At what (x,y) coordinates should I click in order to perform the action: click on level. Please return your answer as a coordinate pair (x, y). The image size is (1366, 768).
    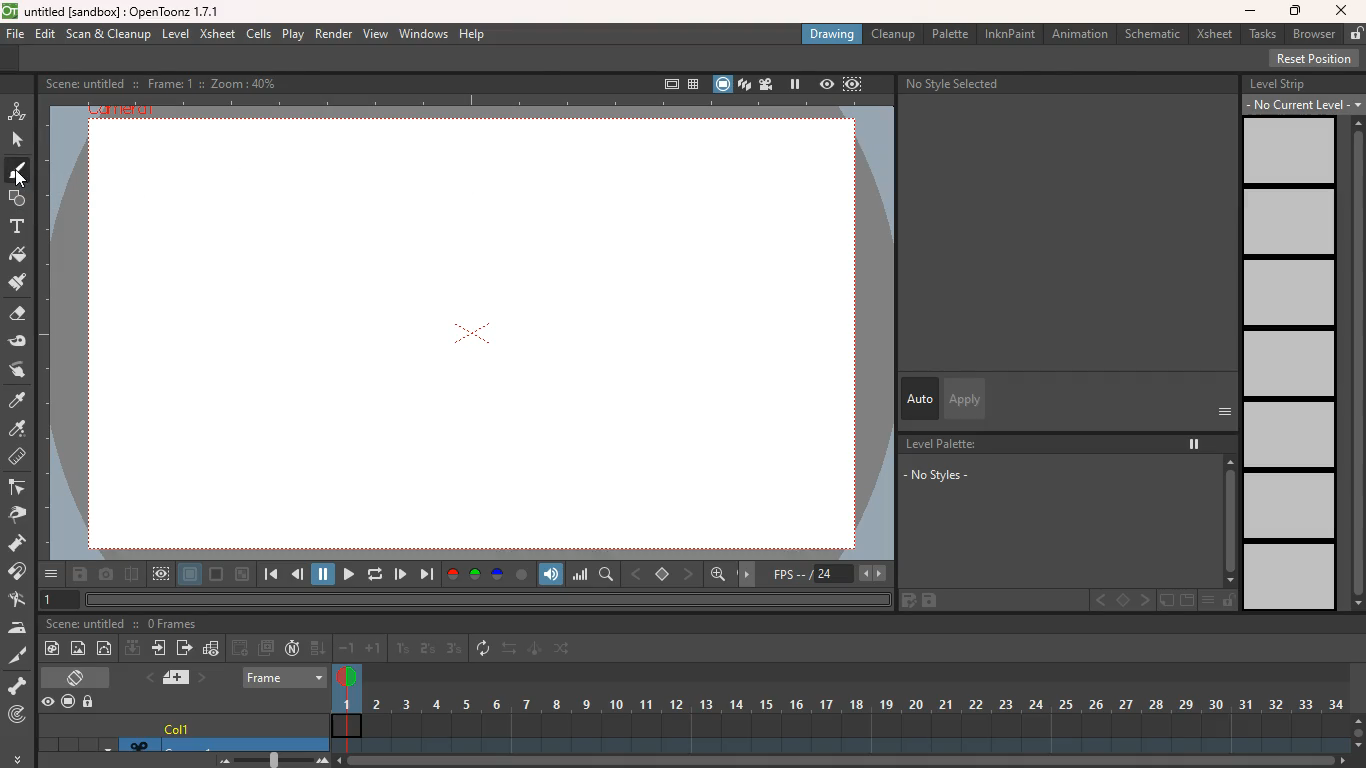
    Looking at the image, I should click on (1291, 293).